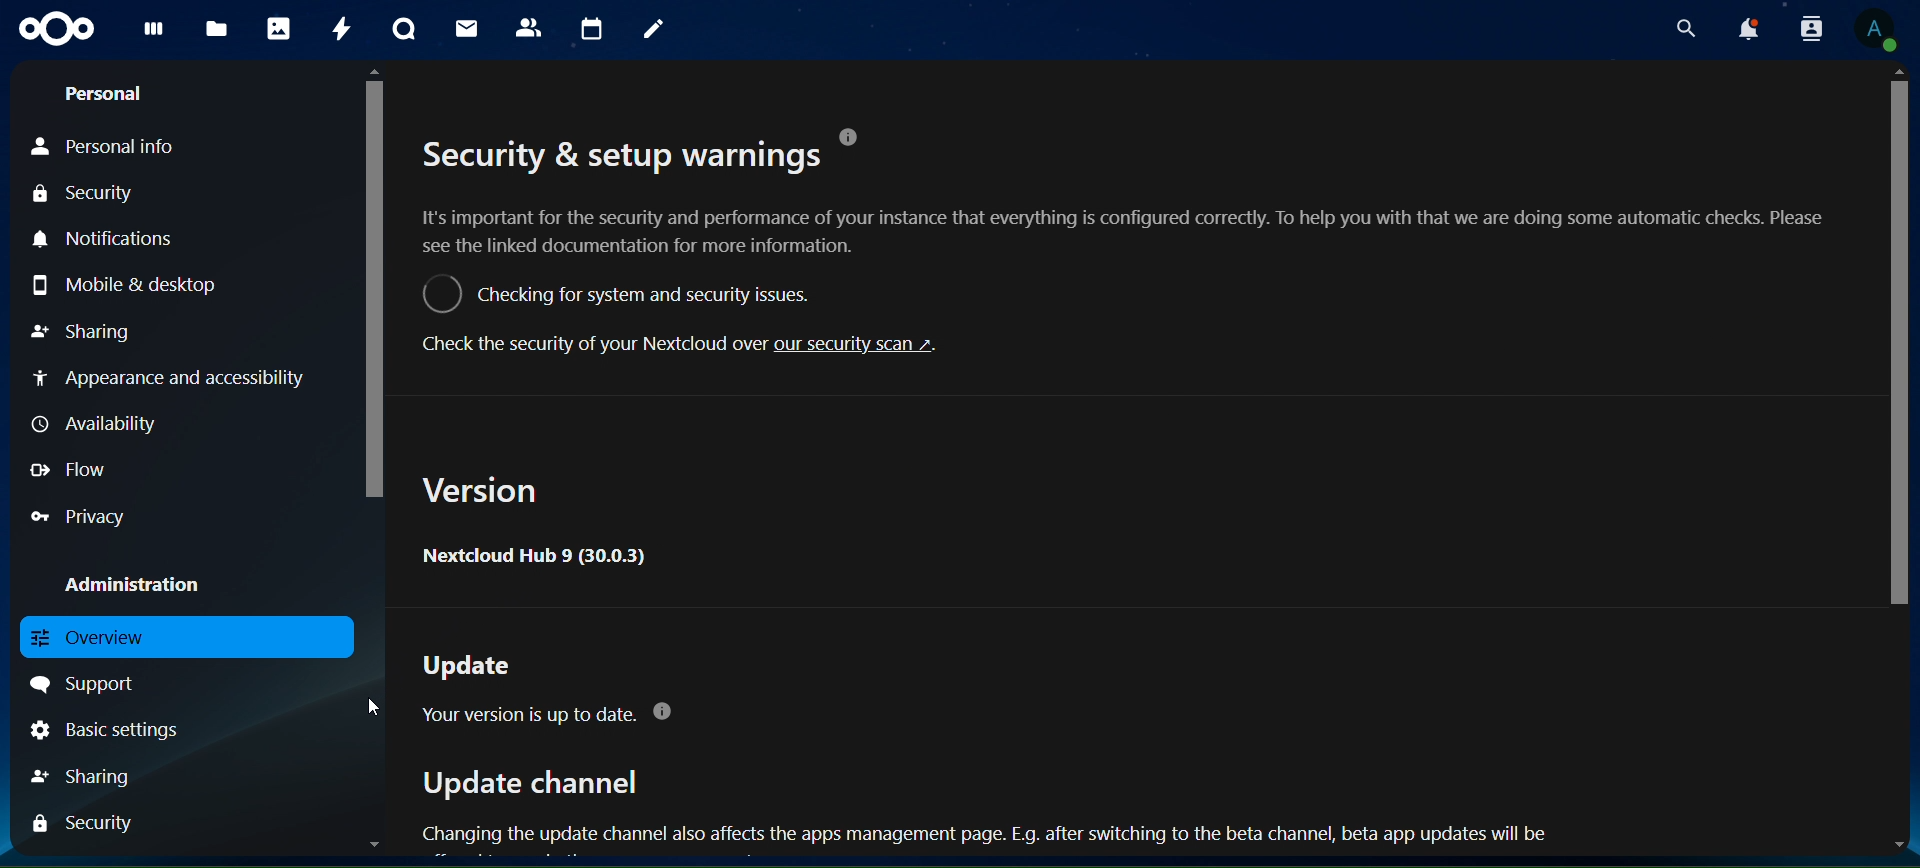  I want to click on mail, so click(466, 29).